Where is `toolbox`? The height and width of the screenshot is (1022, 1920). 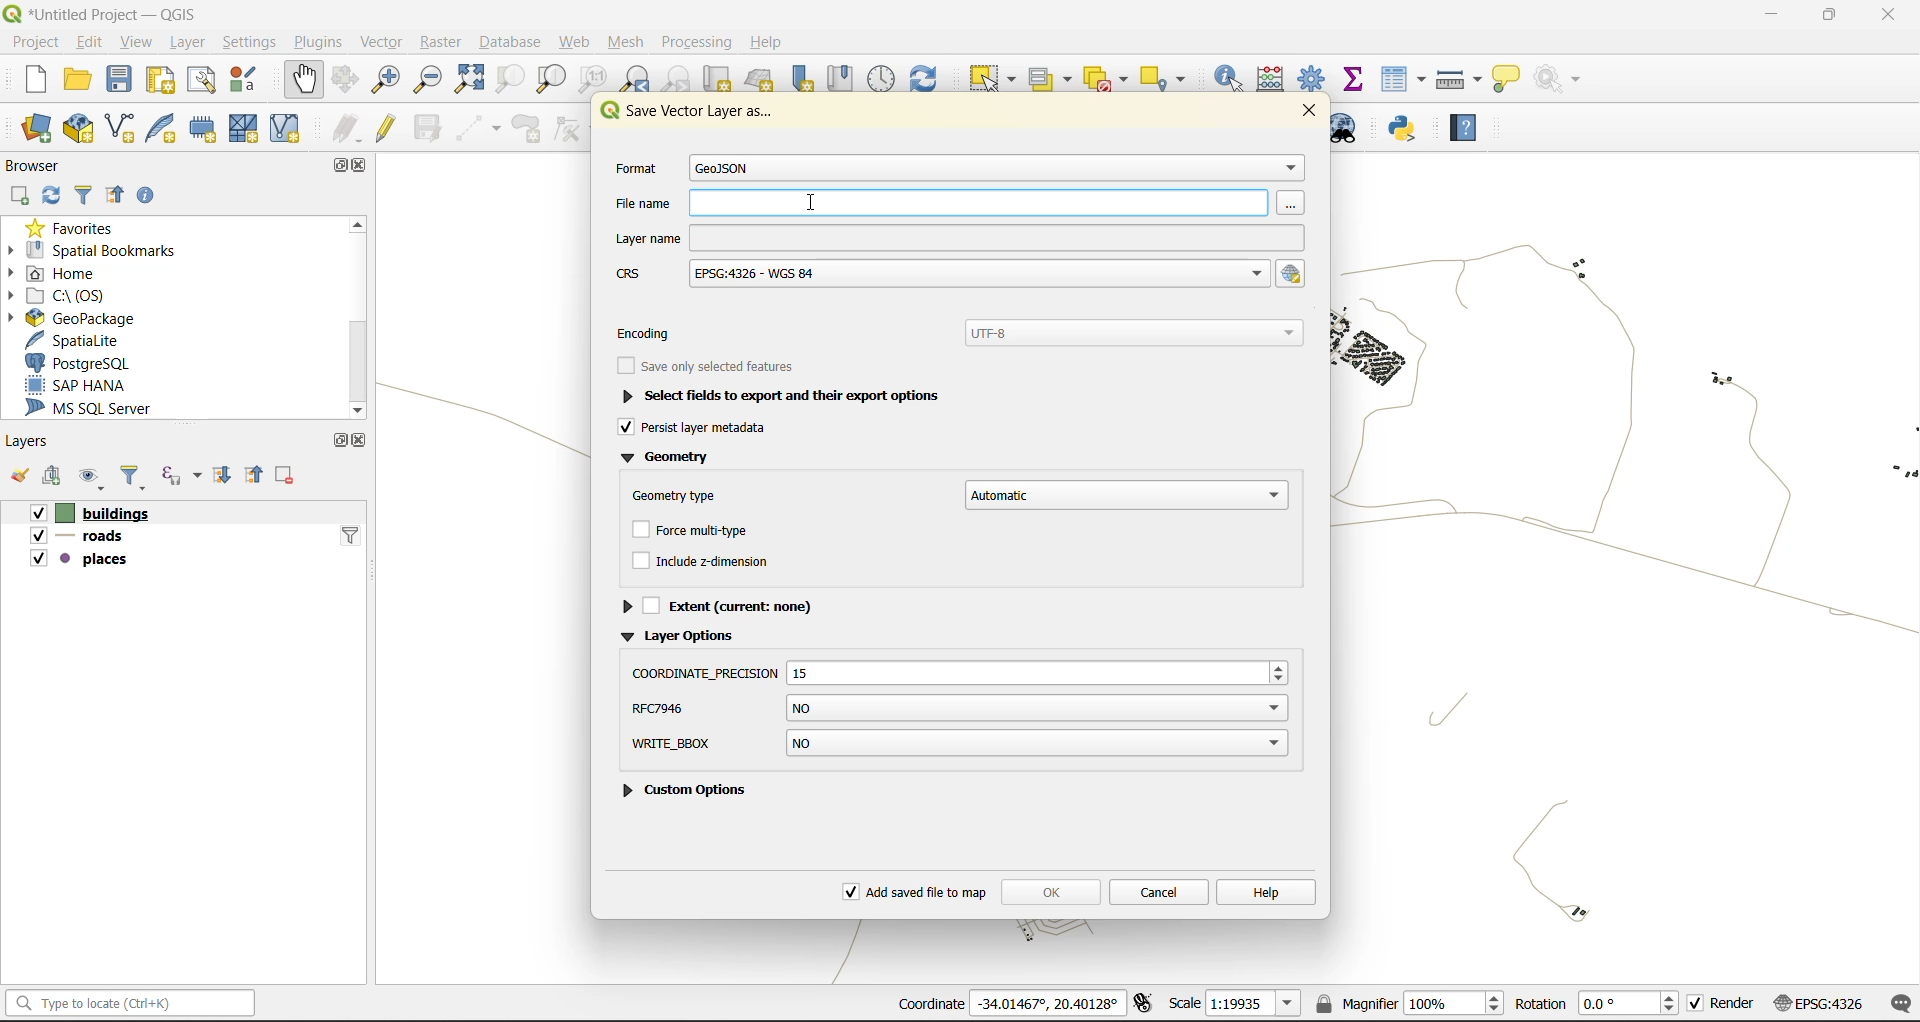
toolbox is located at coordinates (1315, 77).